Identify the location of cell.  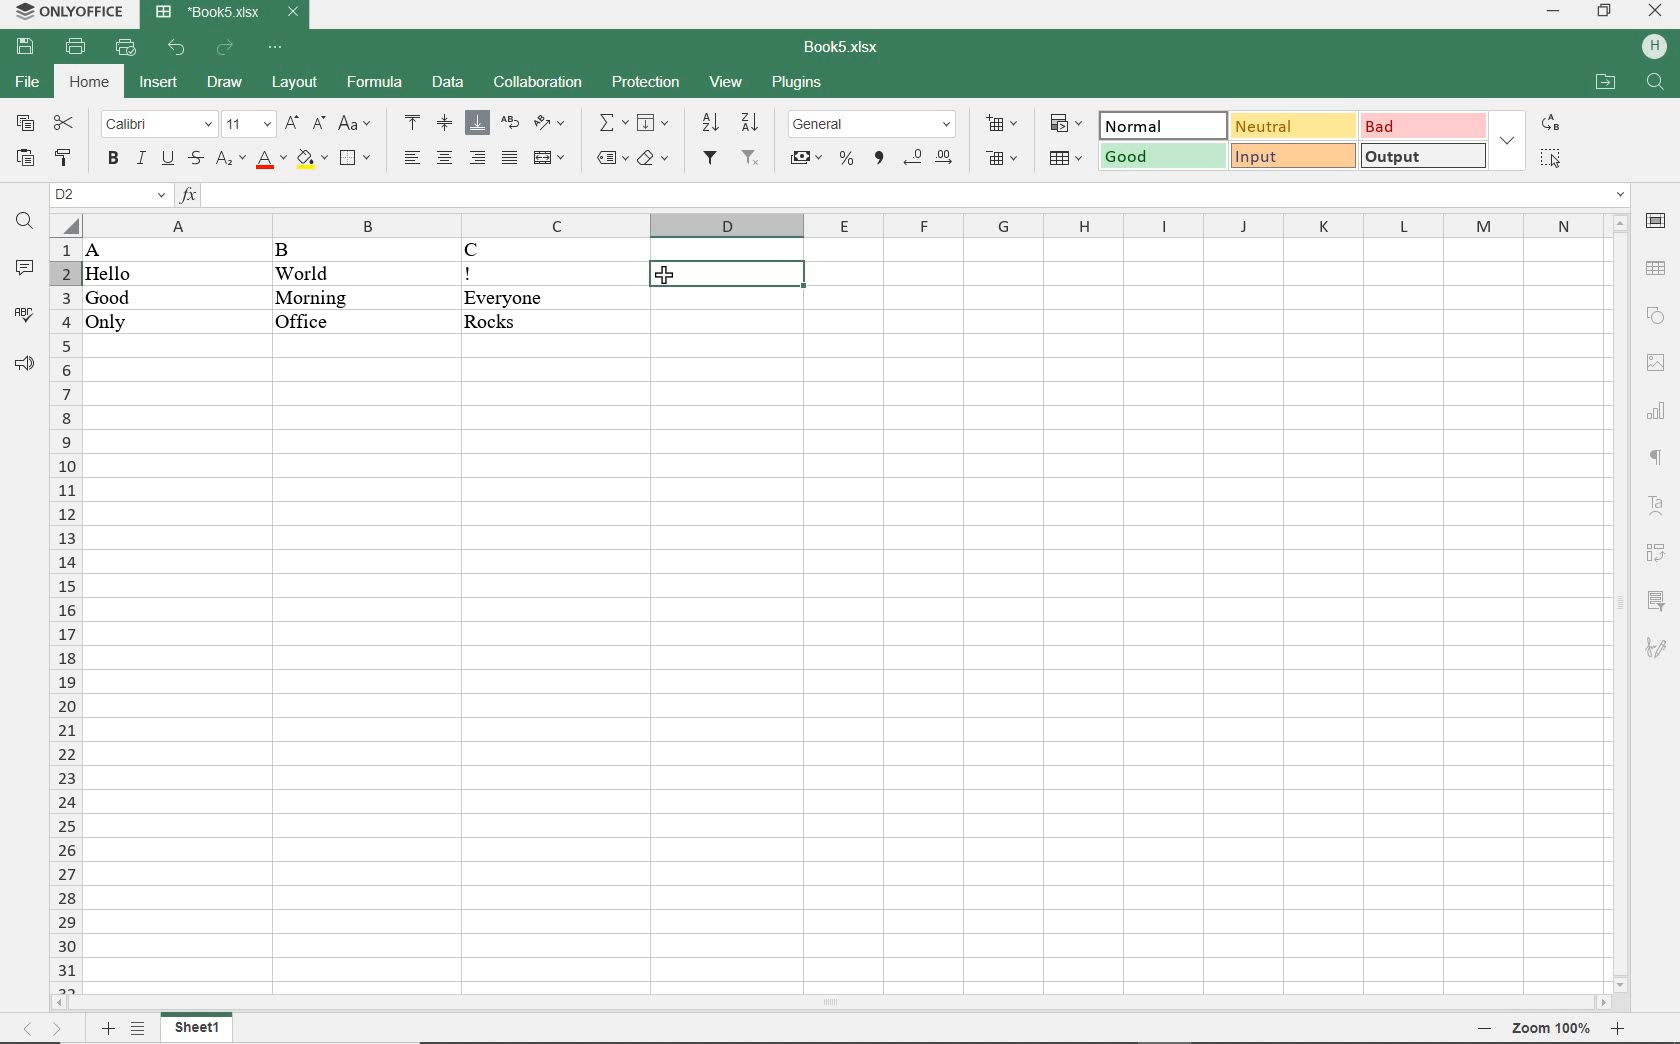
(726, 273).